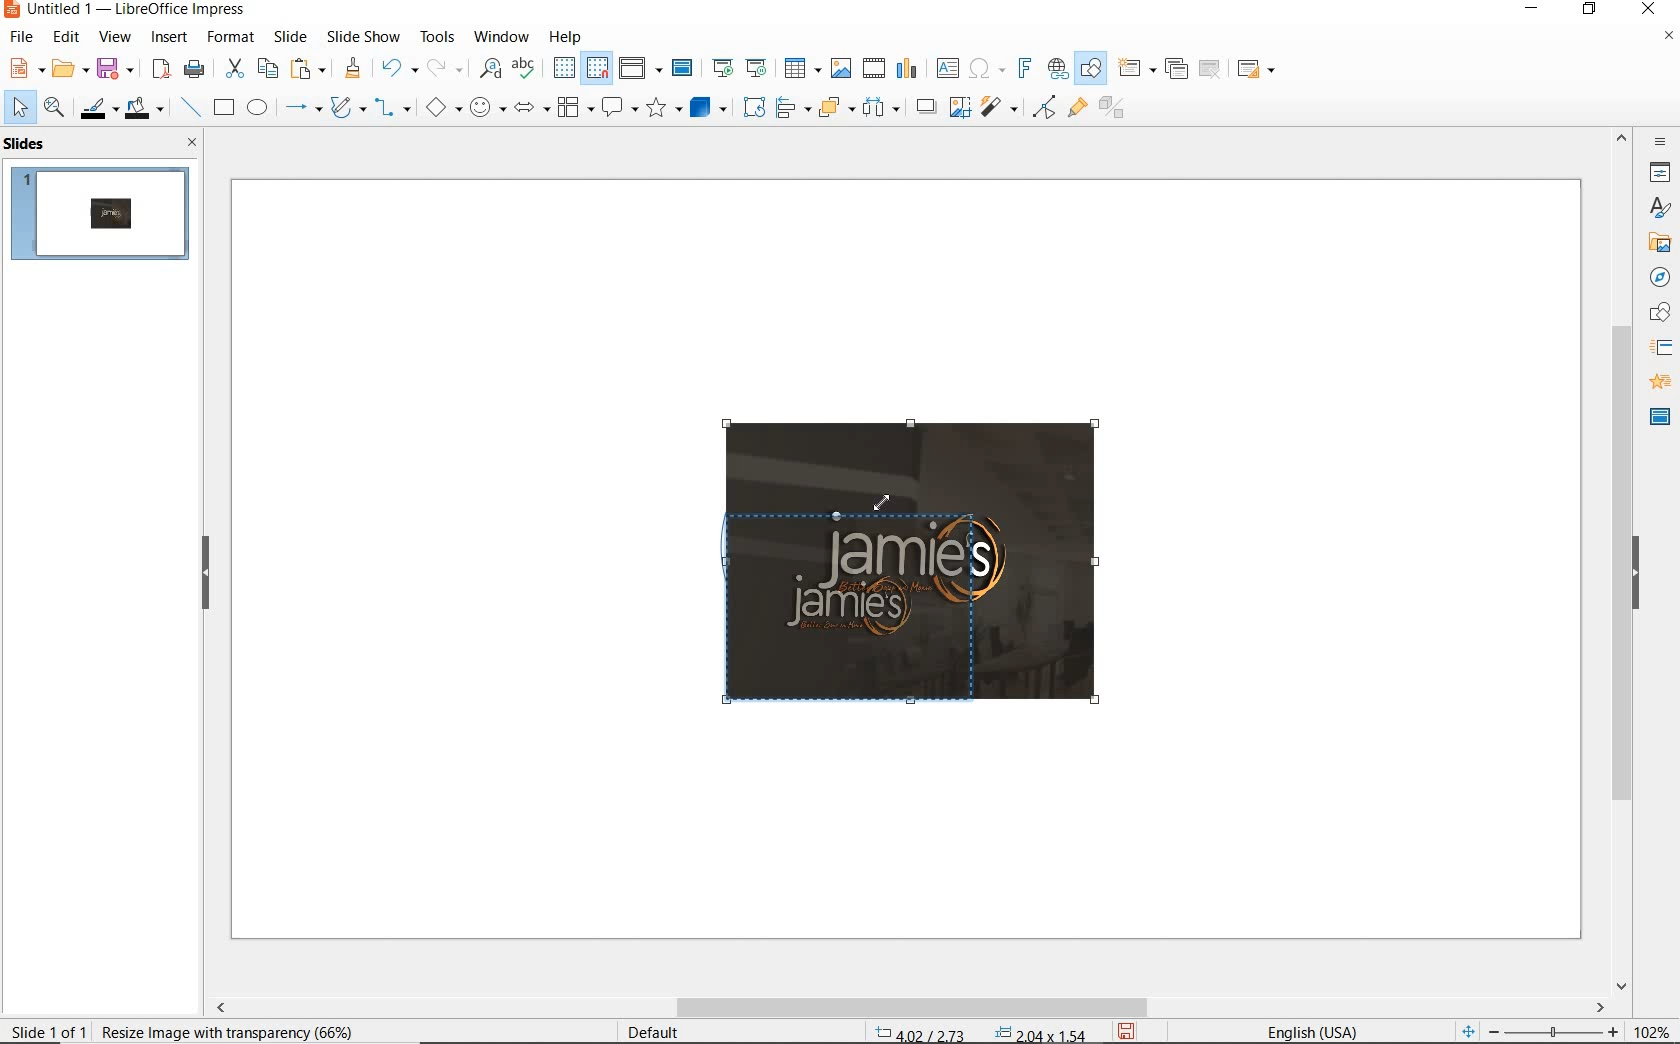 This screenshot has height=1044, width=1680. What do you see at coordinates (21, 108) in the screenshot?
I see `select` at bounding box center [21, 108].